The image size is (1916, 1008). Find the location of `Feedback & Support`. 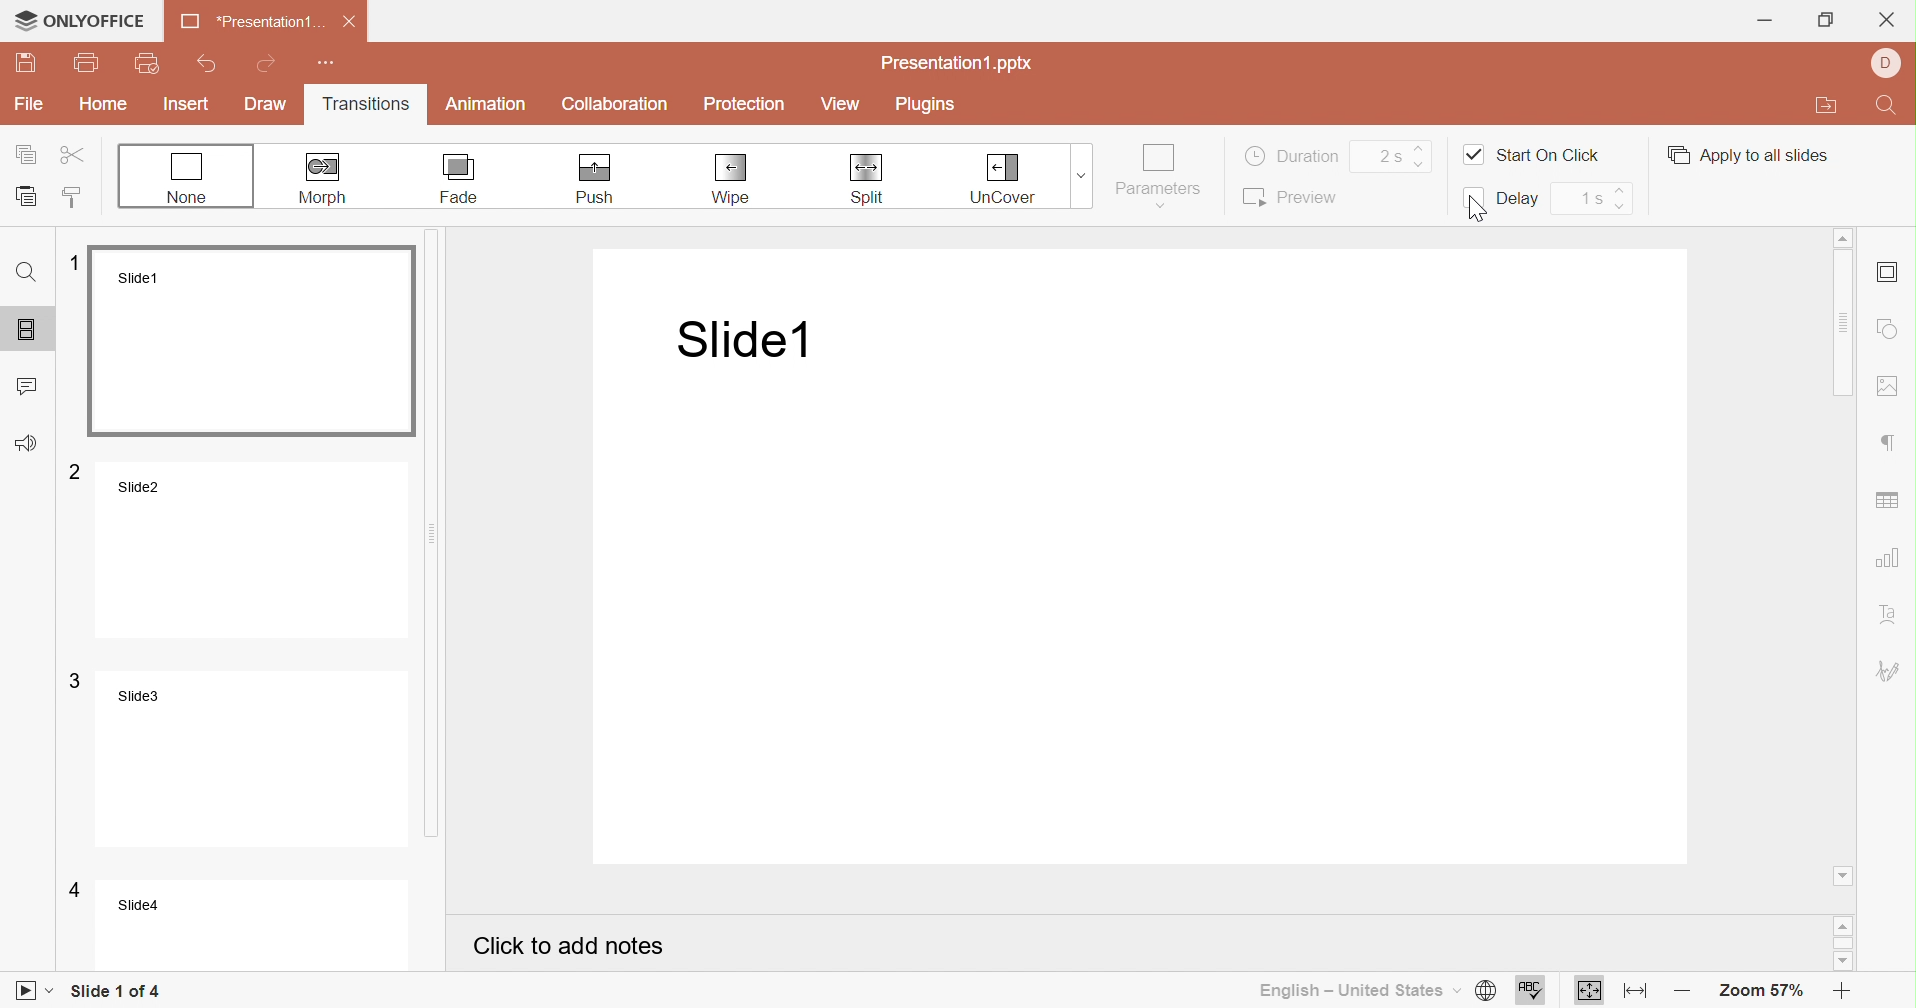

Feedback & Support is located at coordinates (30, 445).